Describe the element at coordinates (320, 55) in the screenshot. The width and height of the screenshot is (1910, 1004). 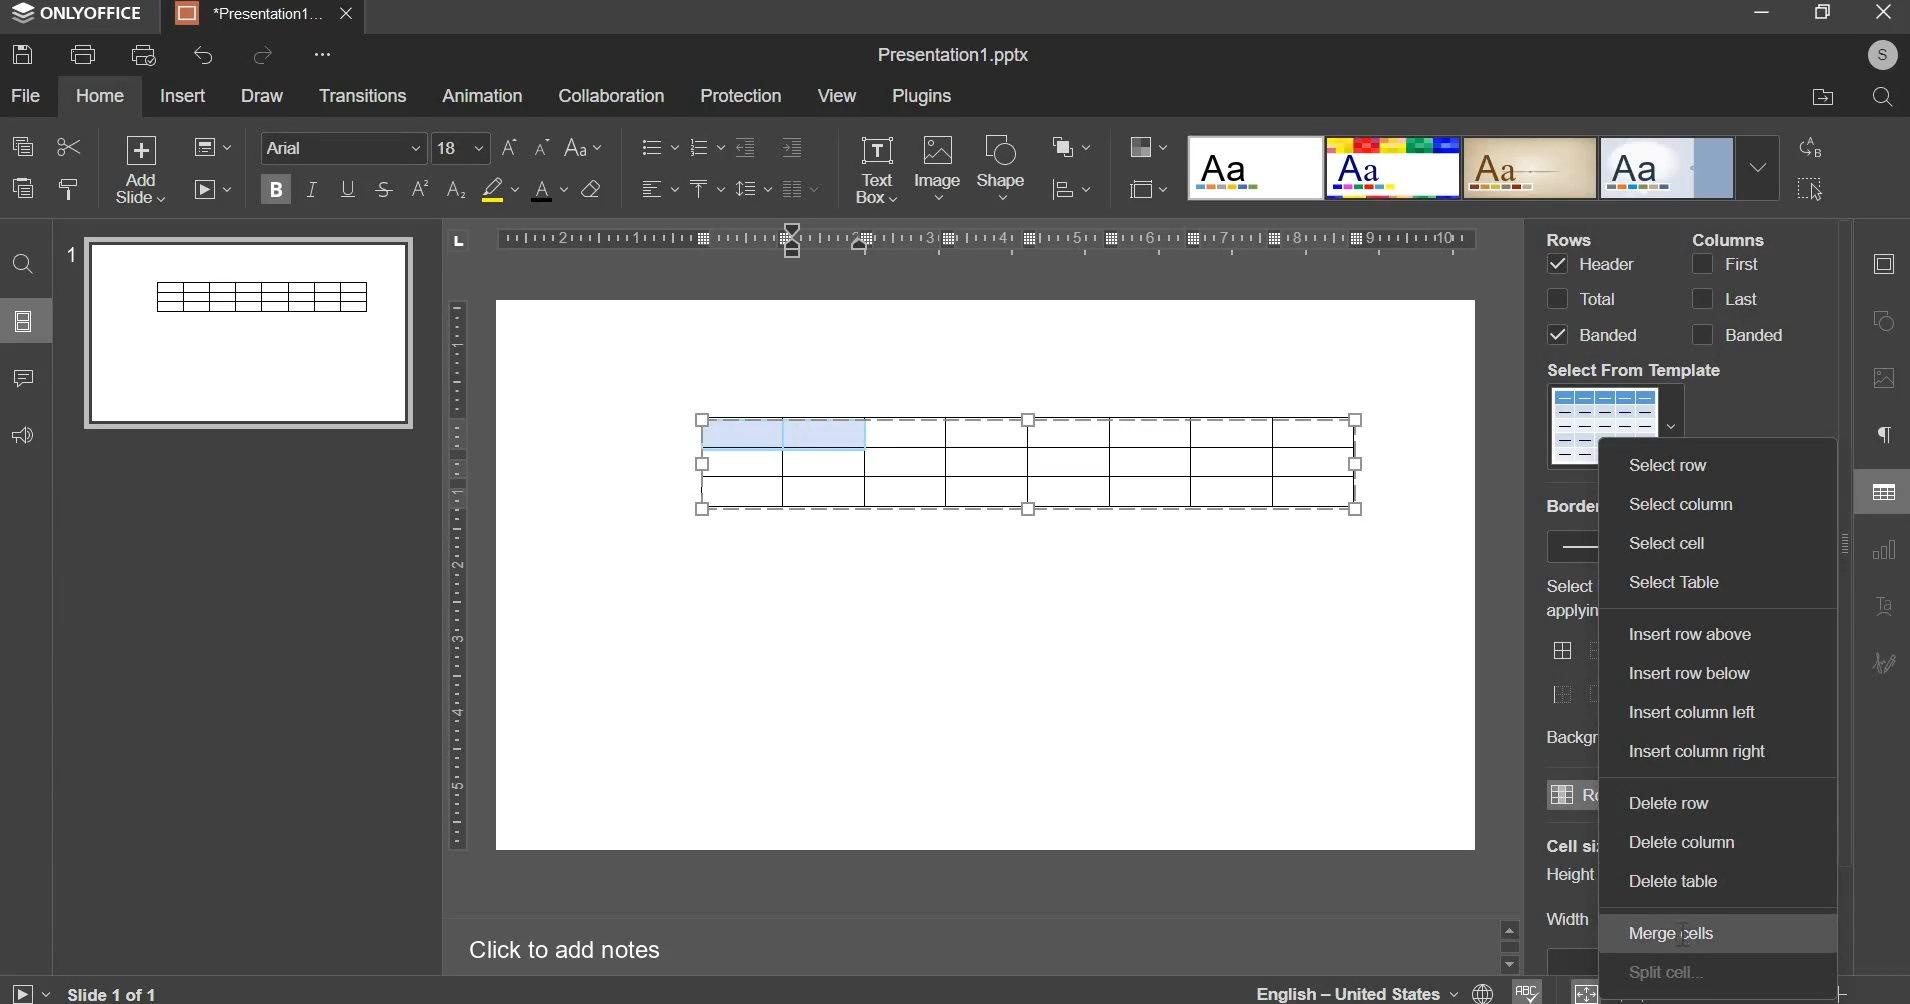
I see `More` at that location.